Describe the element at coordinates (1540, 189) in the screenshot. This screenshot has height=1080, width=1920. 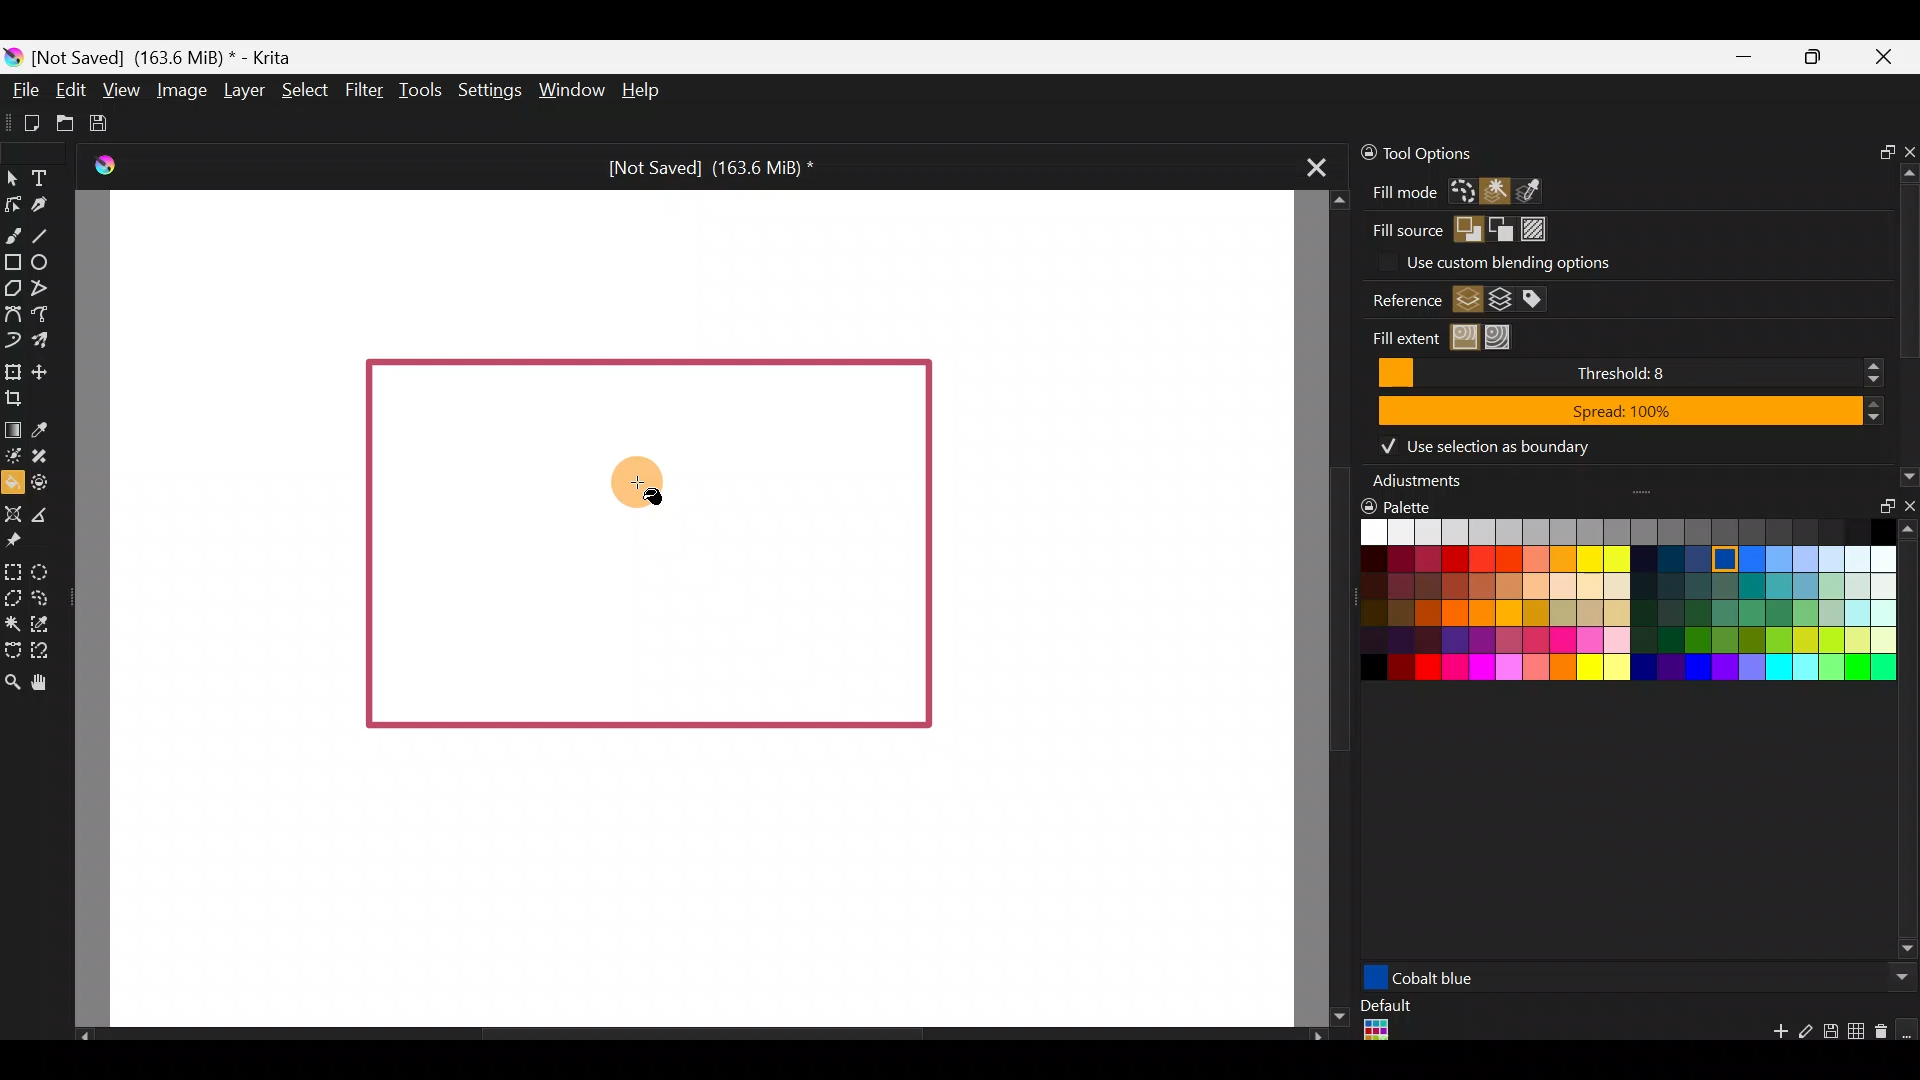
I see `Fill all regions of a similar color` at that location.